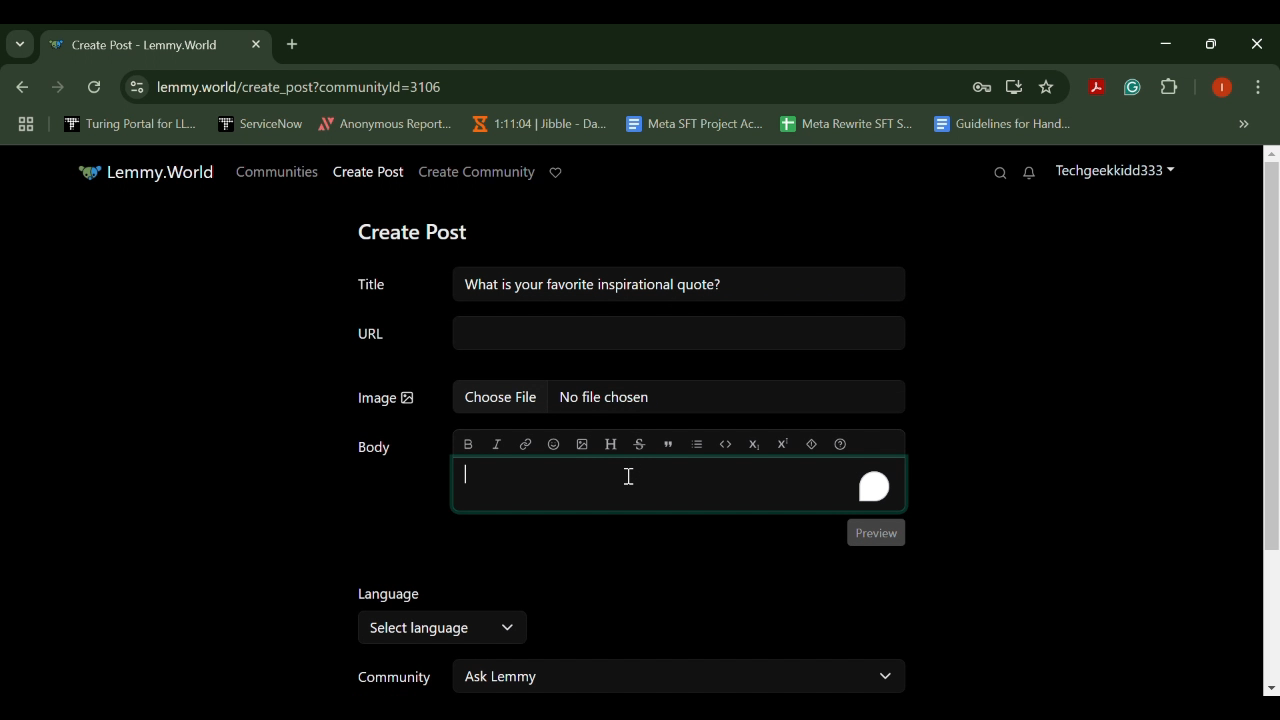 The image size is (1280, 720). I want to click on Add Tab, so click(291, 43).